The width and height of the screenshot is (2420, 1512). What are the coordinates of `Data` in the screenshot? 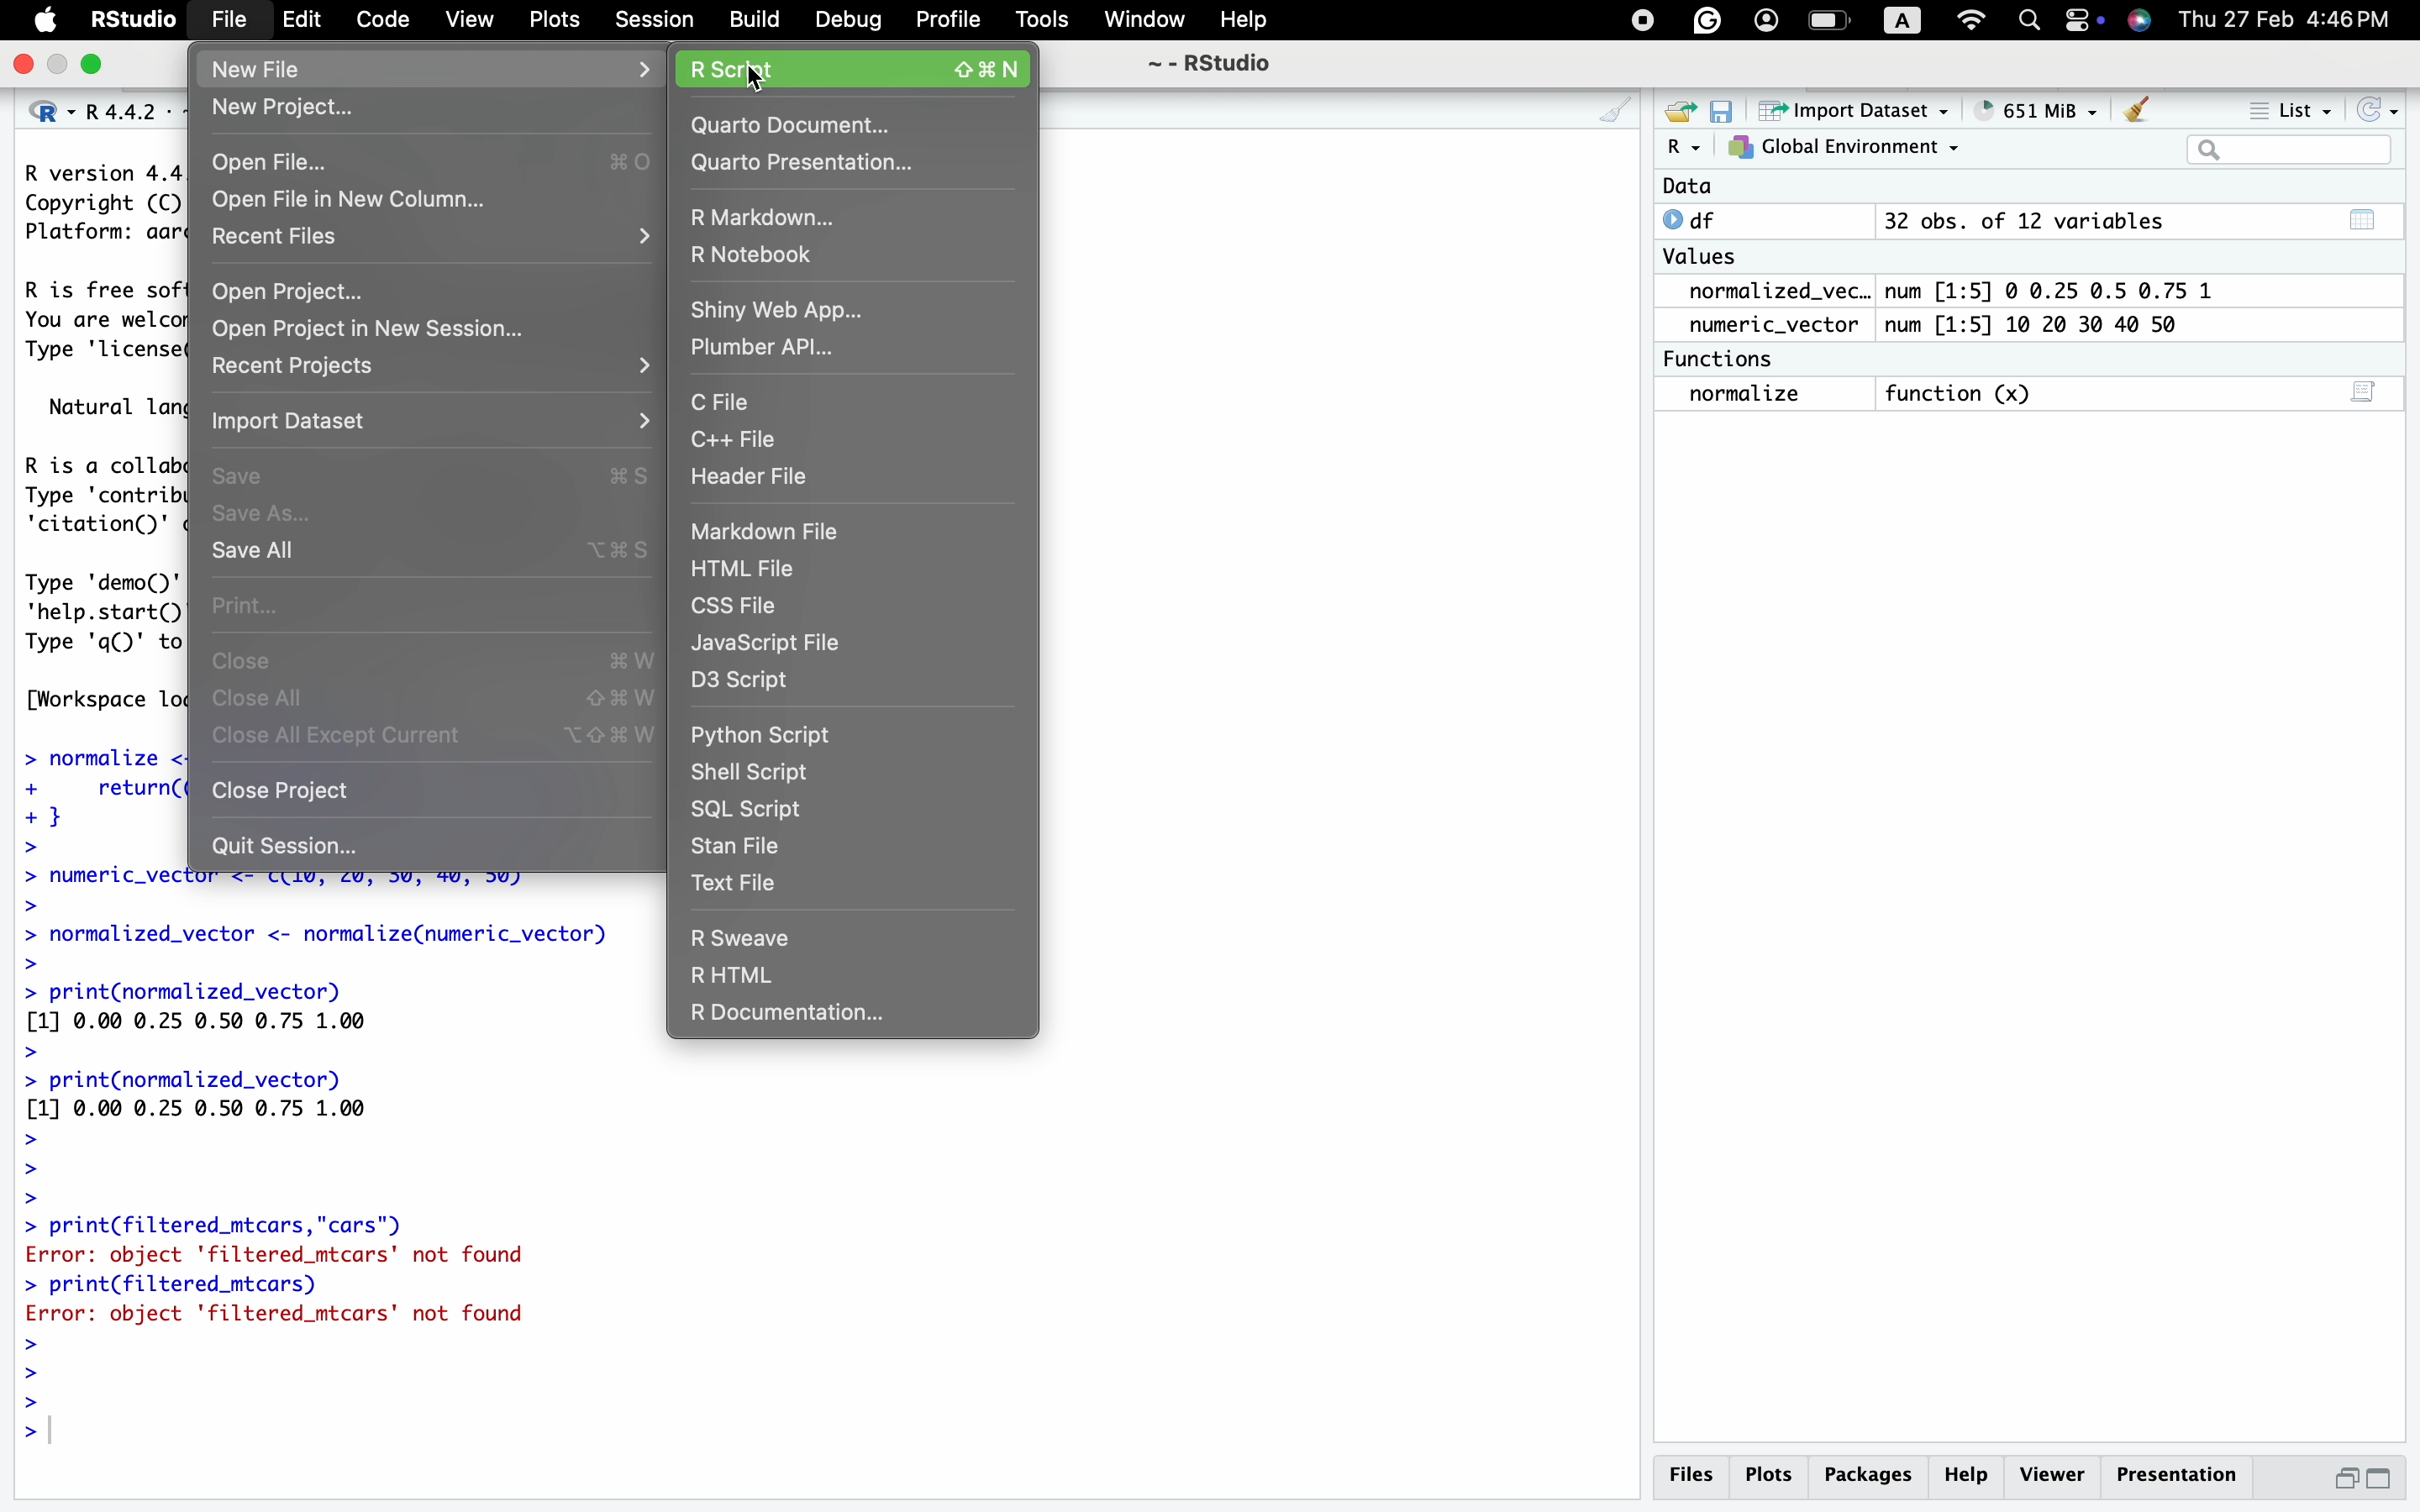 It's located at (1884, 187).